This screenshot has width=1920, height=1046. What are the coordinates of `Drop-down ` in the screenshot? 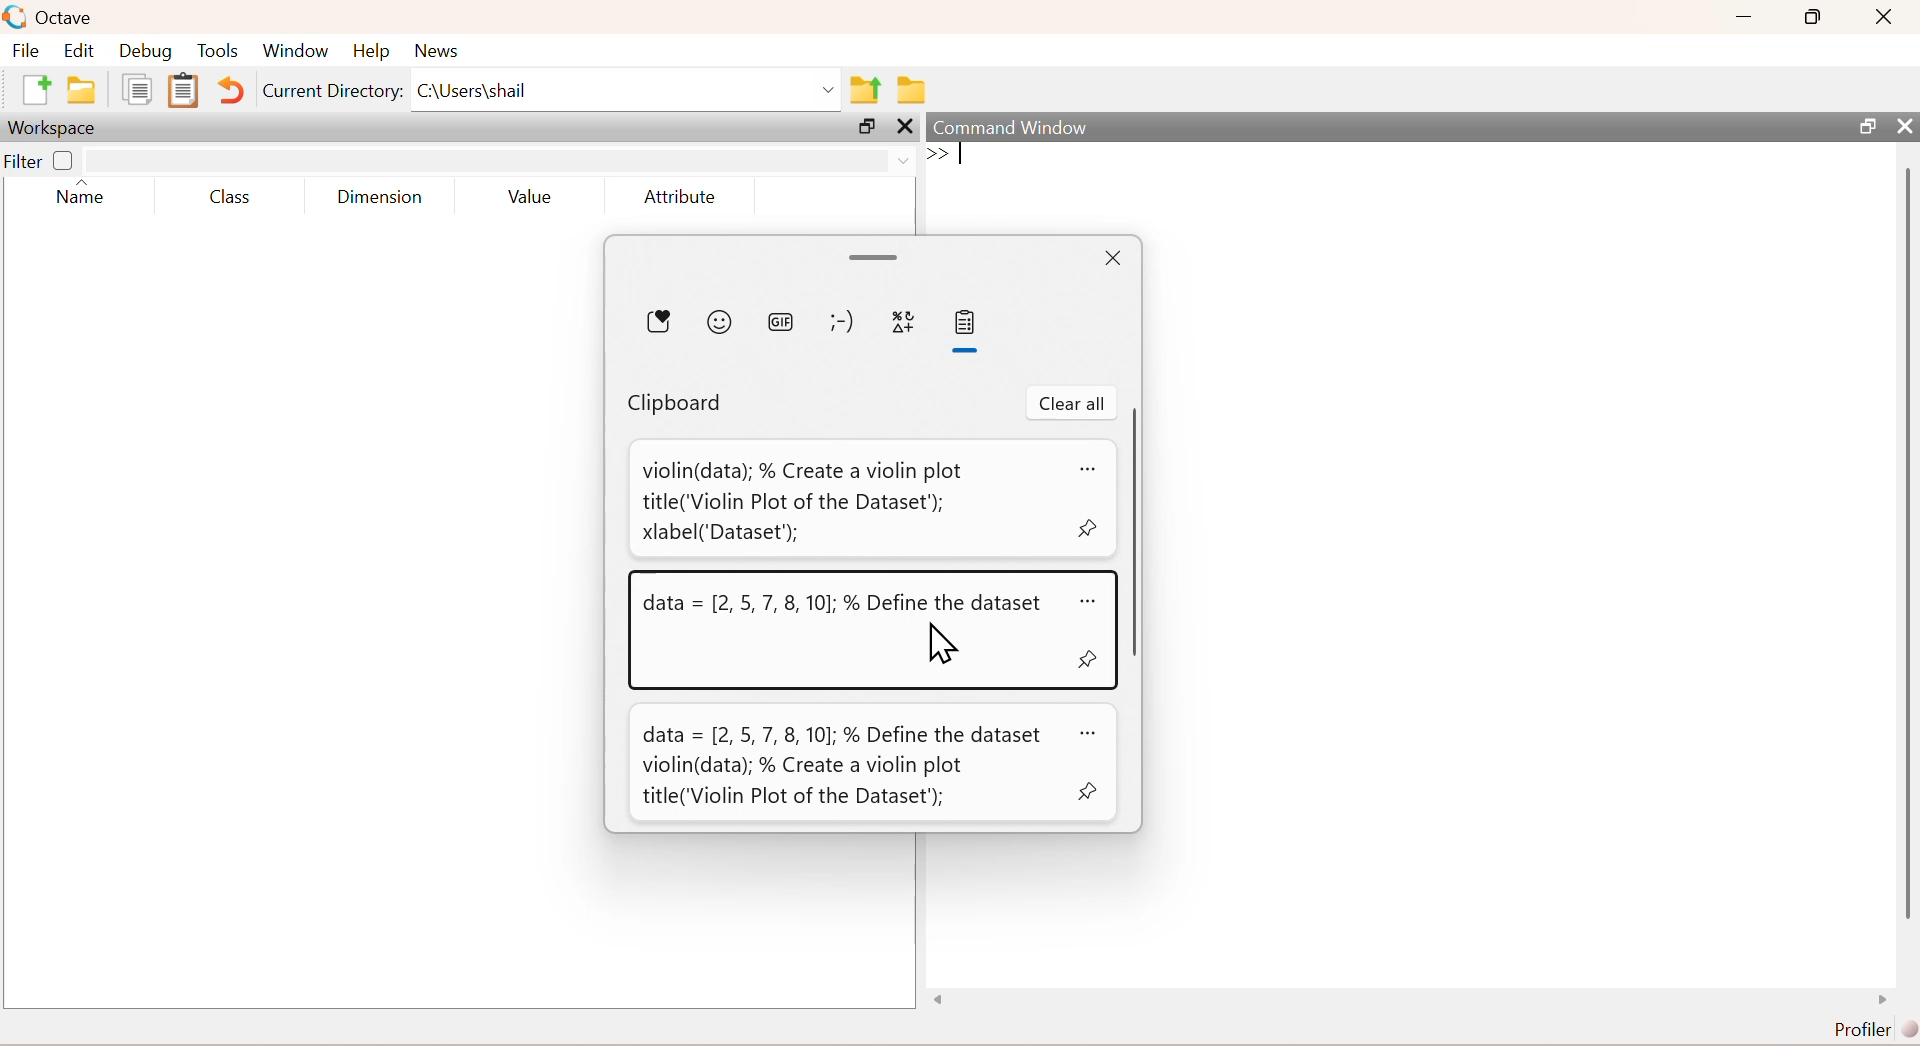 It's located at (905, 161).